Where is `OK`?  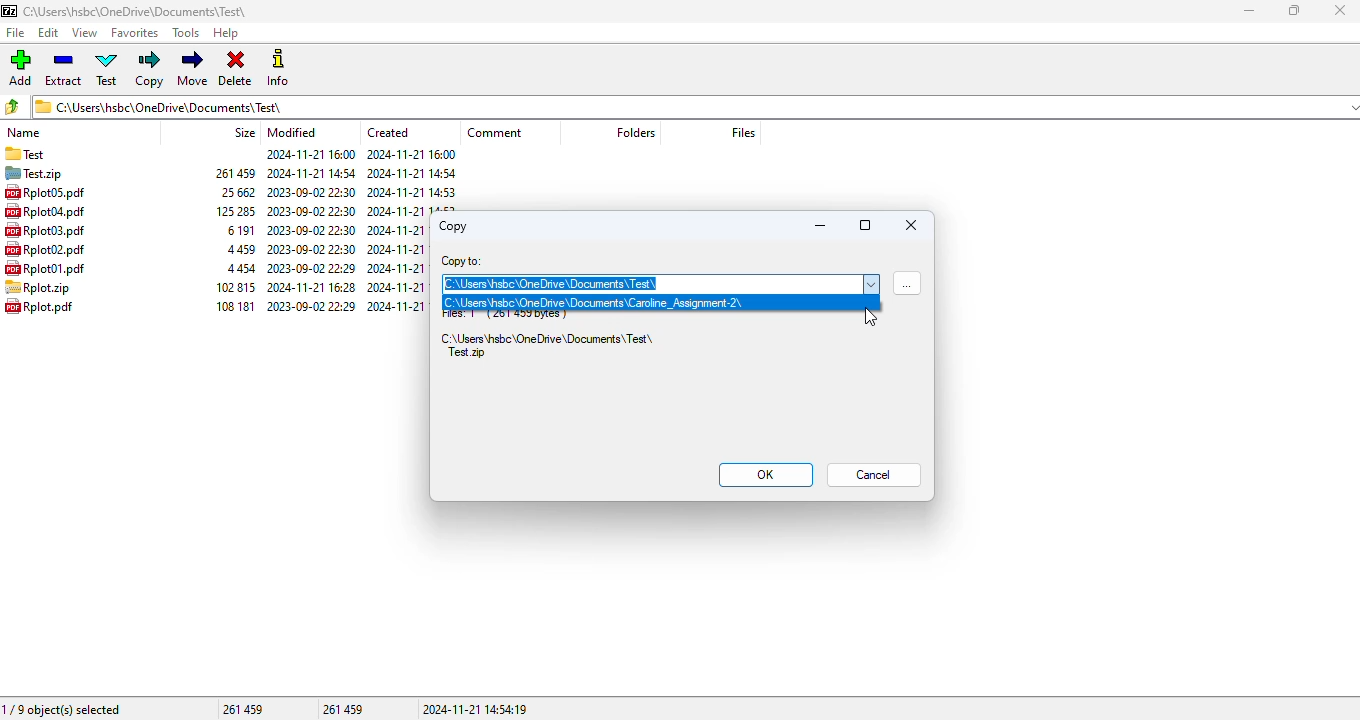
OK is located at coordinates (766, 475).